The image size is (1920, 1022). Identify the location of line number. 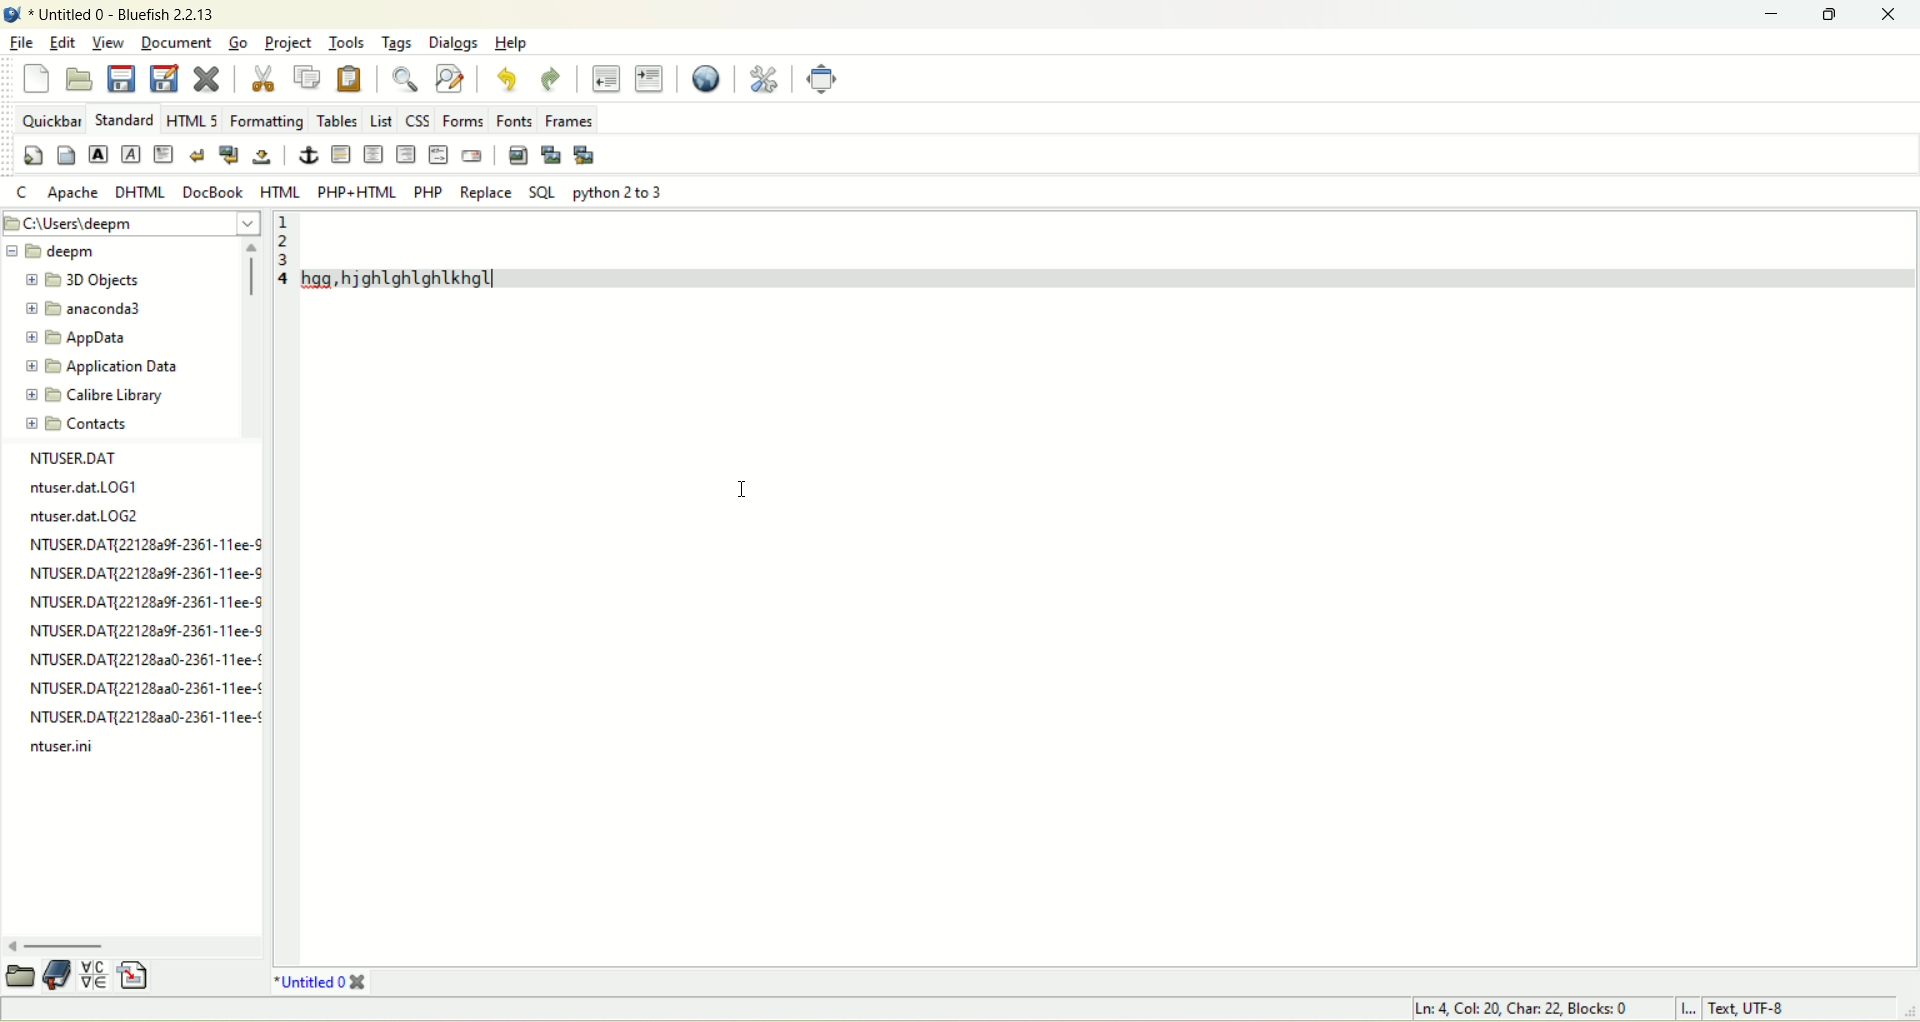
(283, 588).